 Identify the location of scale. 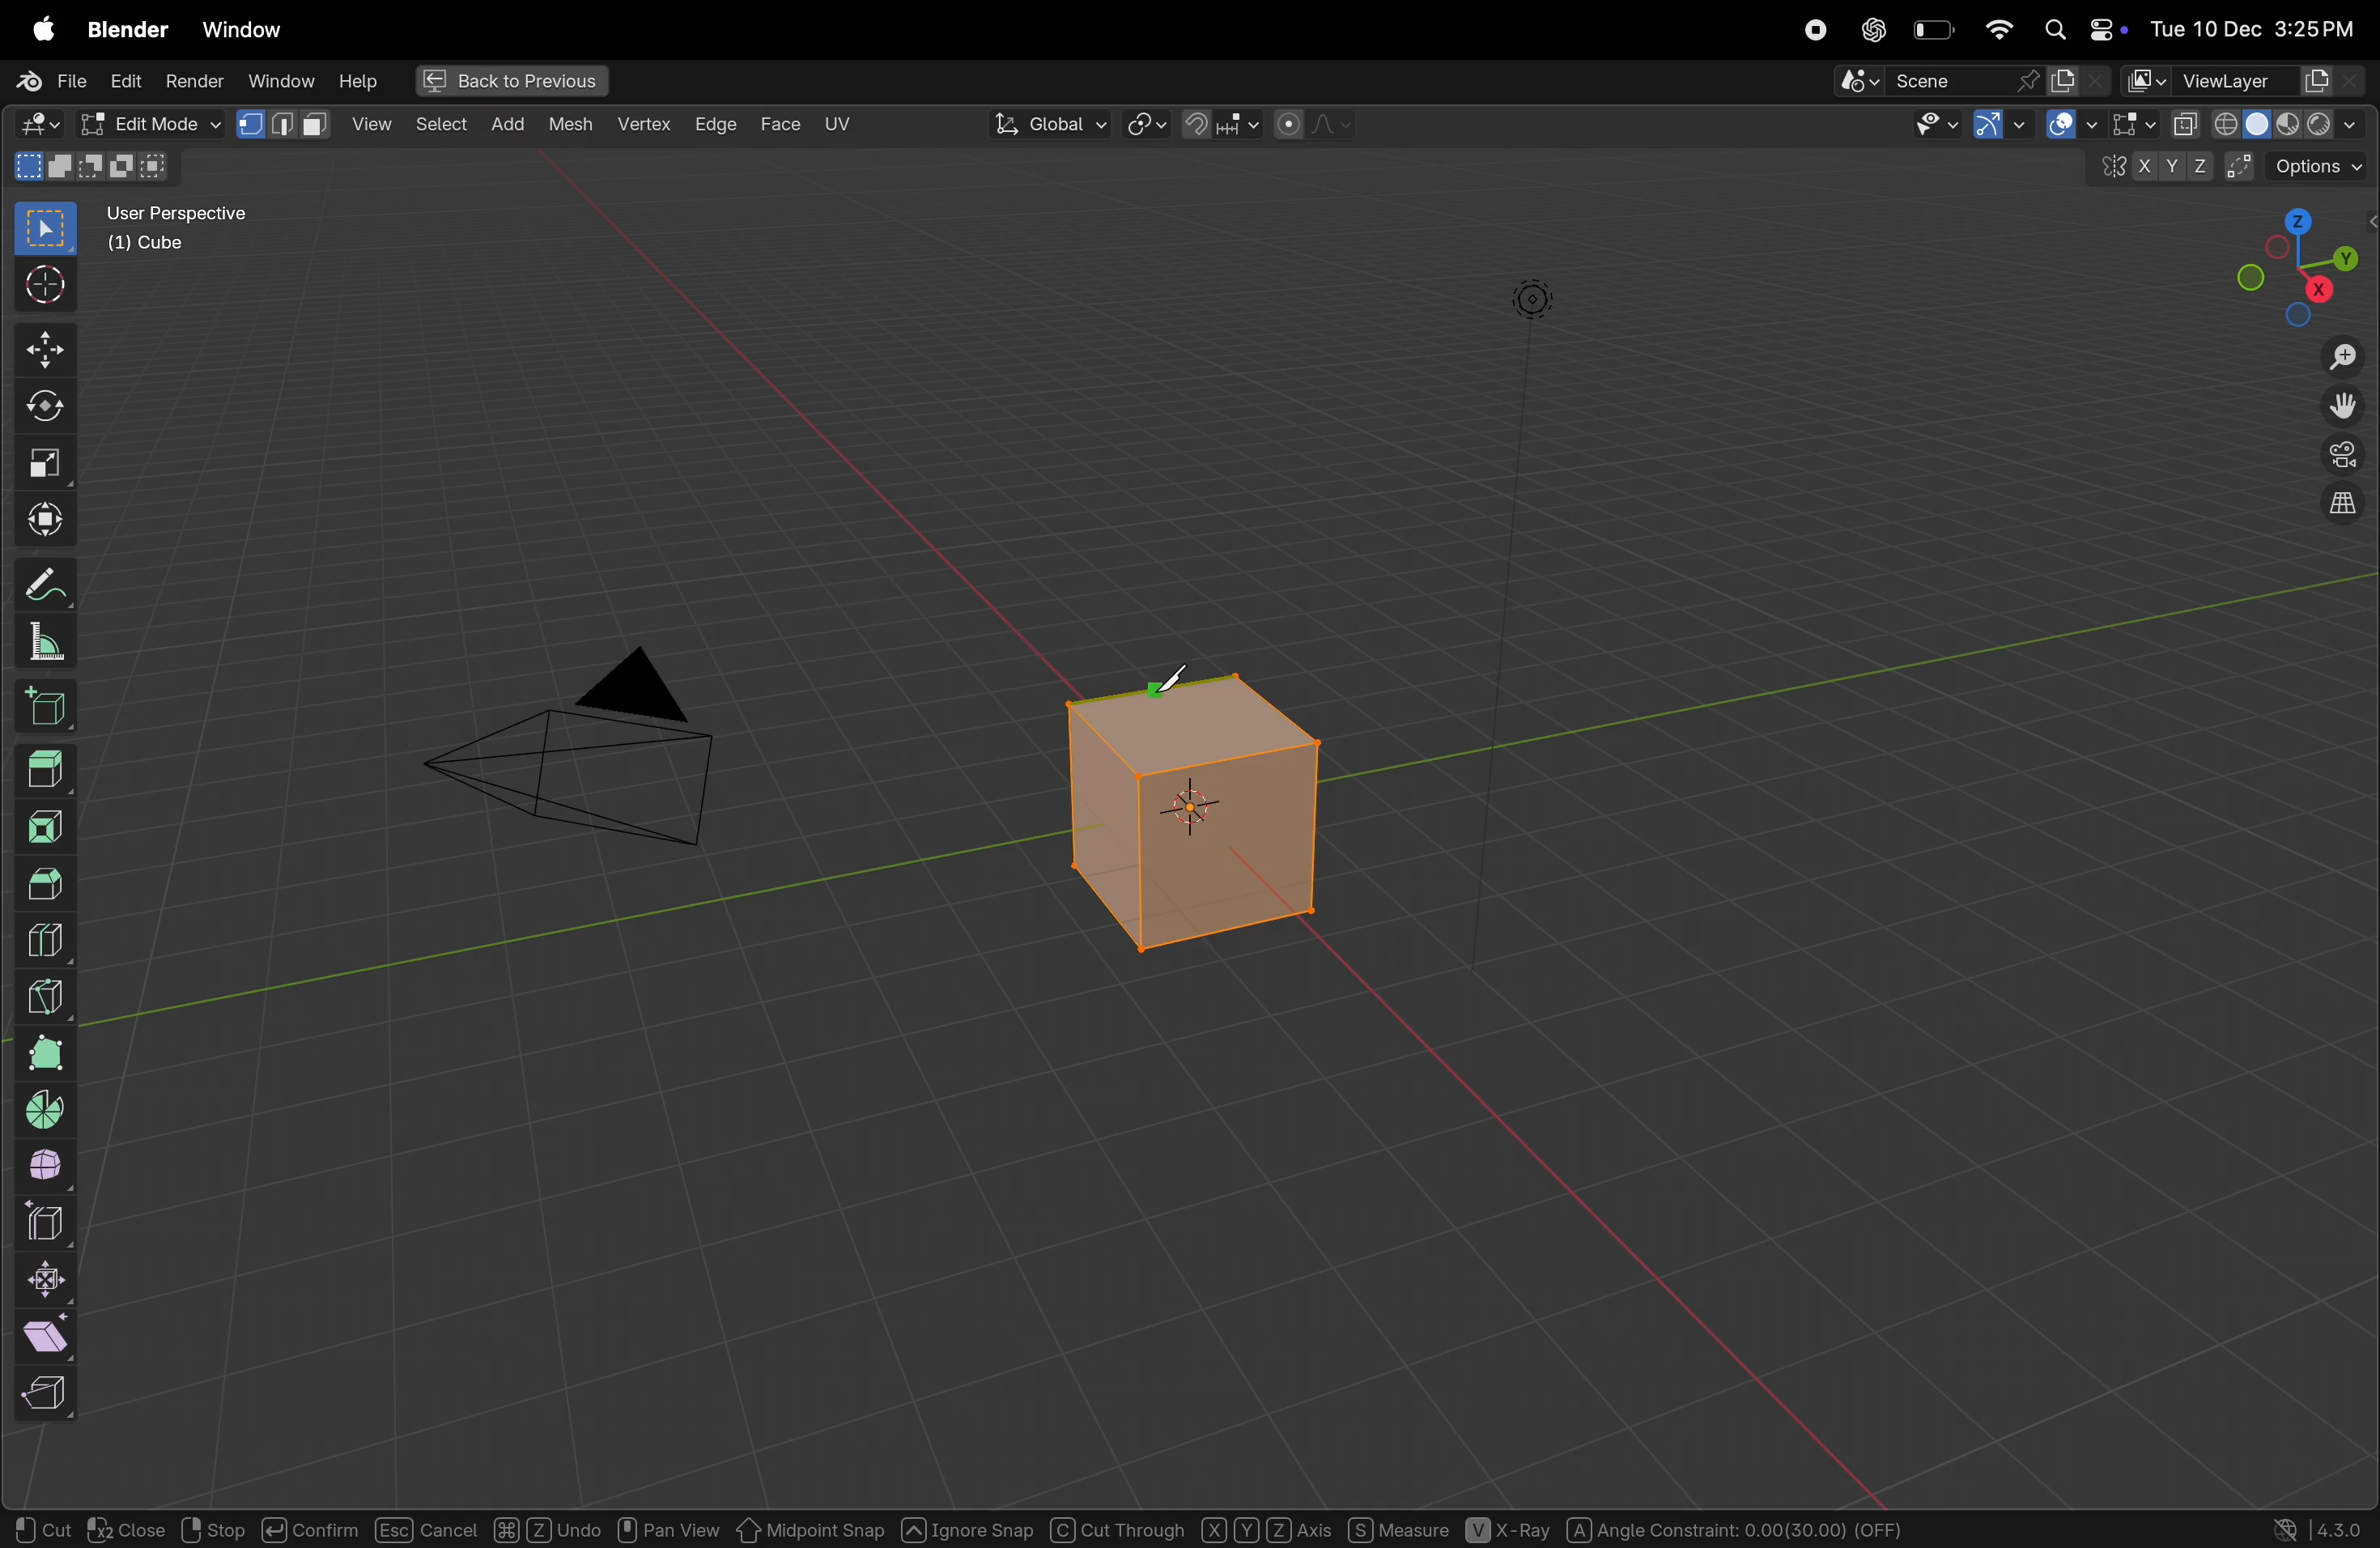
(39, 466).